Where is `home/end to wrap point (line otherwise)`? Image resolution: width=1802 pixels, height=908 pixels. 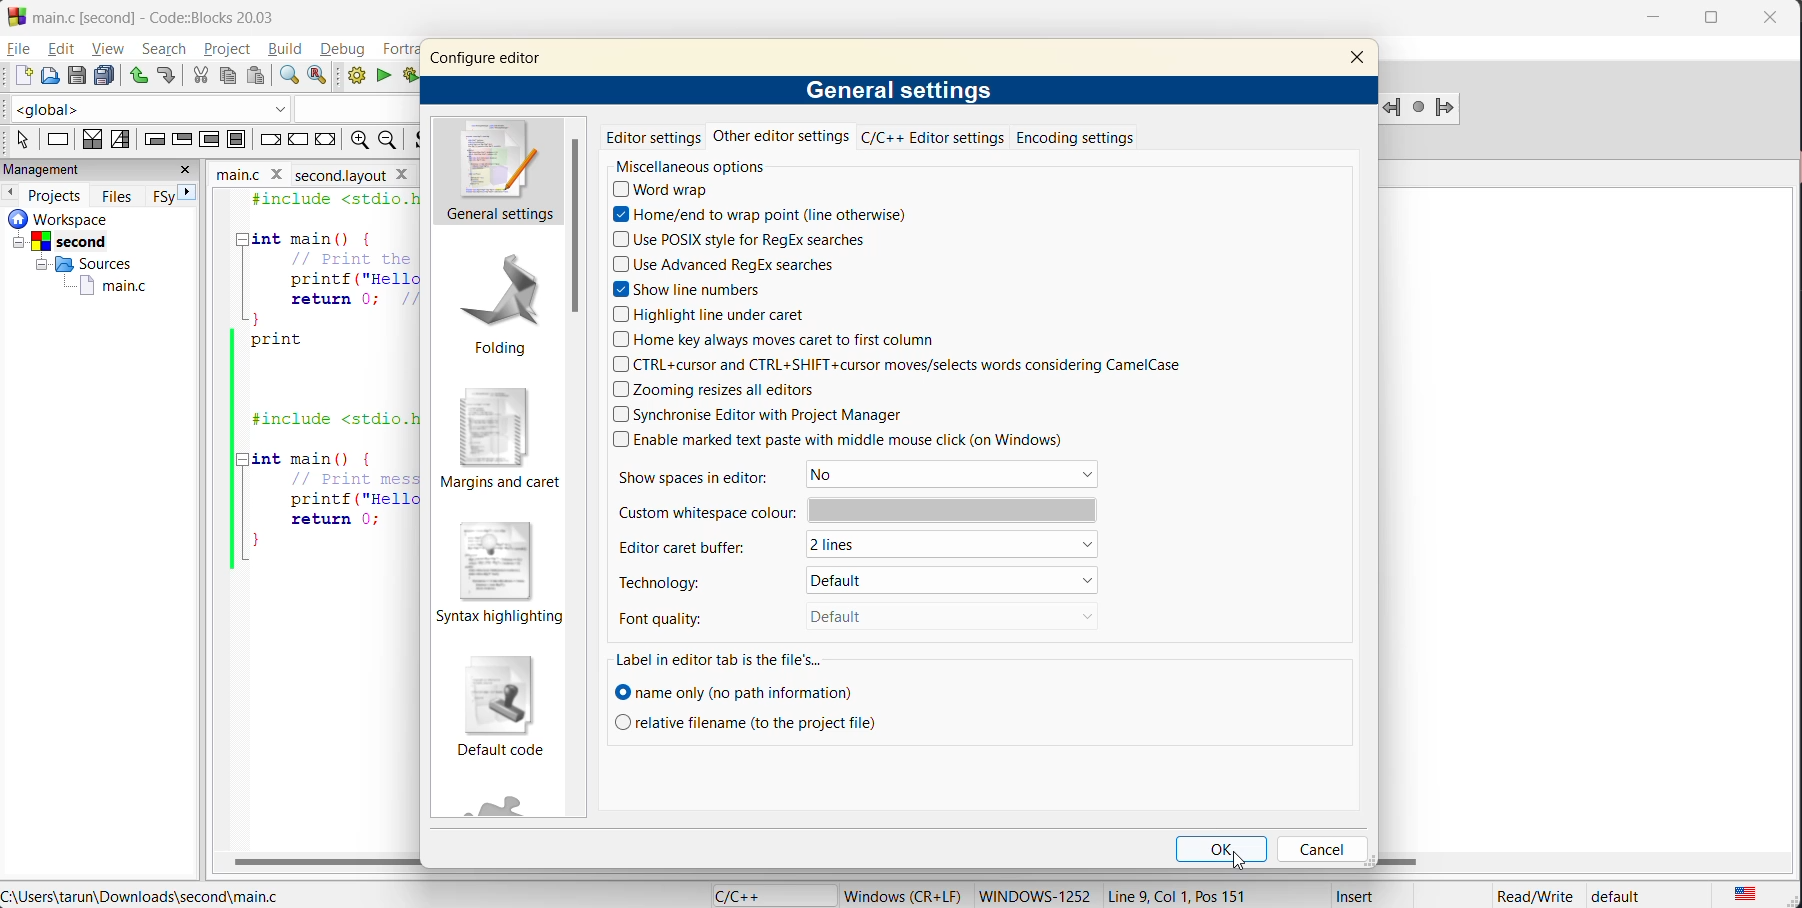
home/end to wrap point (line otherwise) is located at coordinates (758, 214).